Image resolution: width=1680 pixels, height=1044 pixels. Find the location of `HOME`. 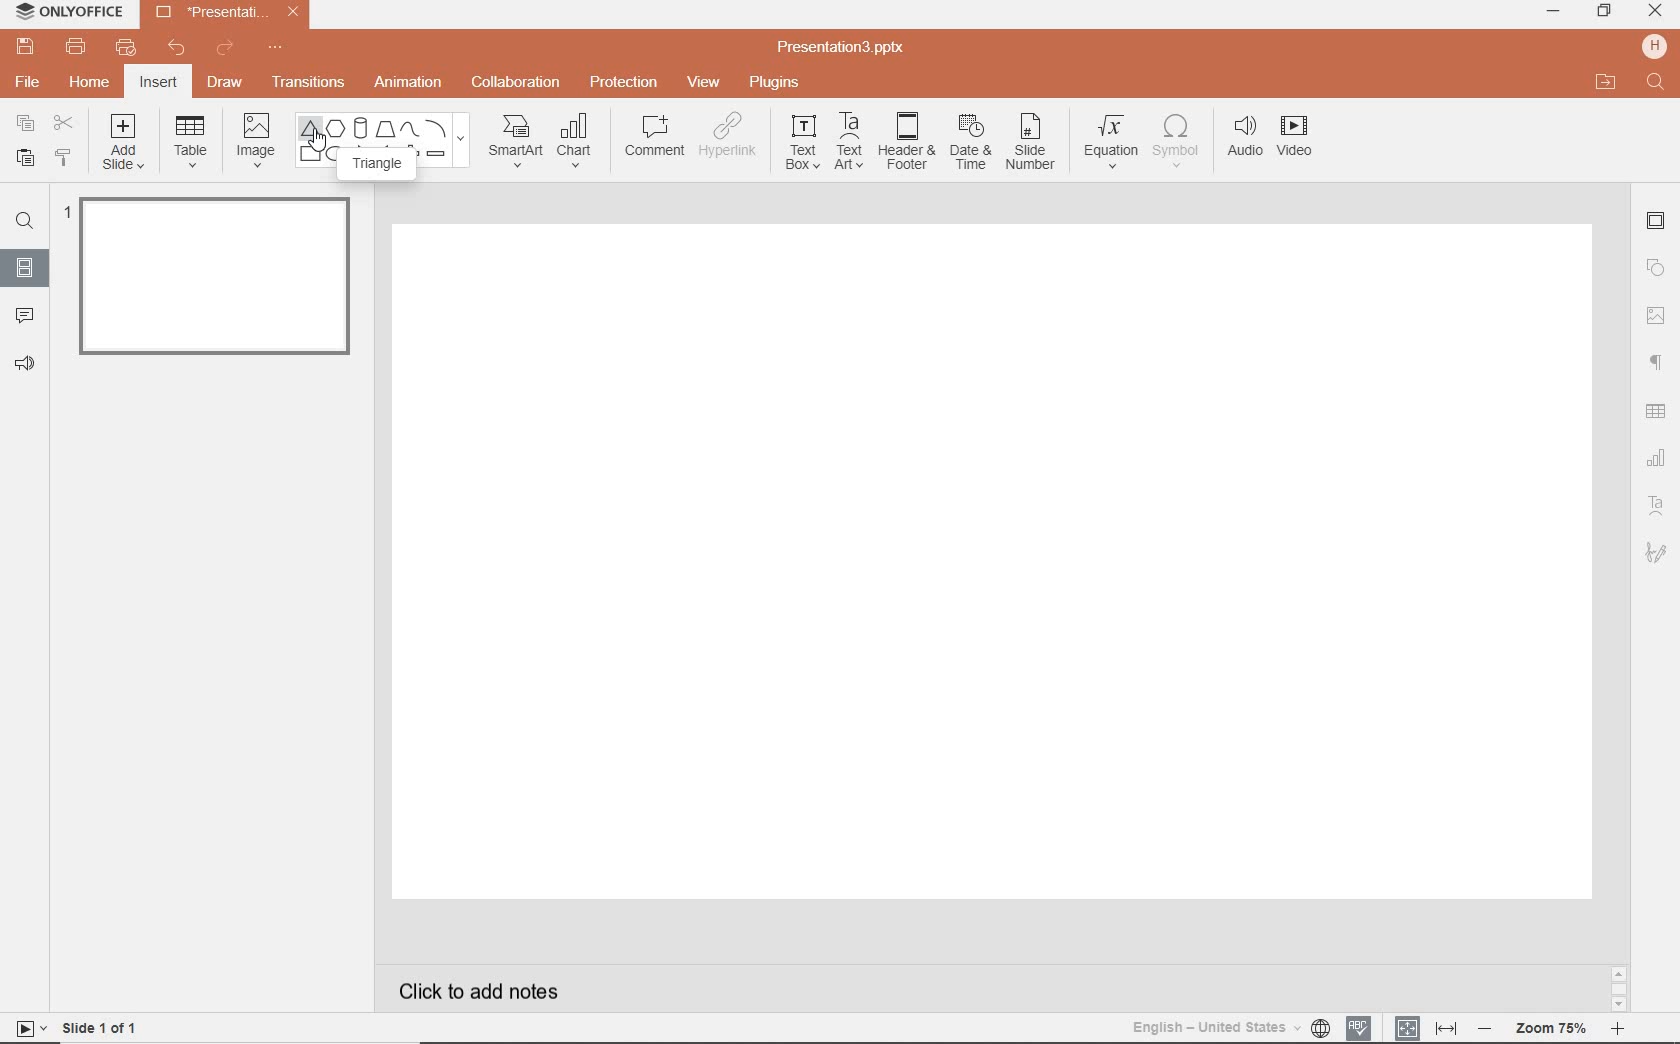

HOME is located at coordinates (91, 84).